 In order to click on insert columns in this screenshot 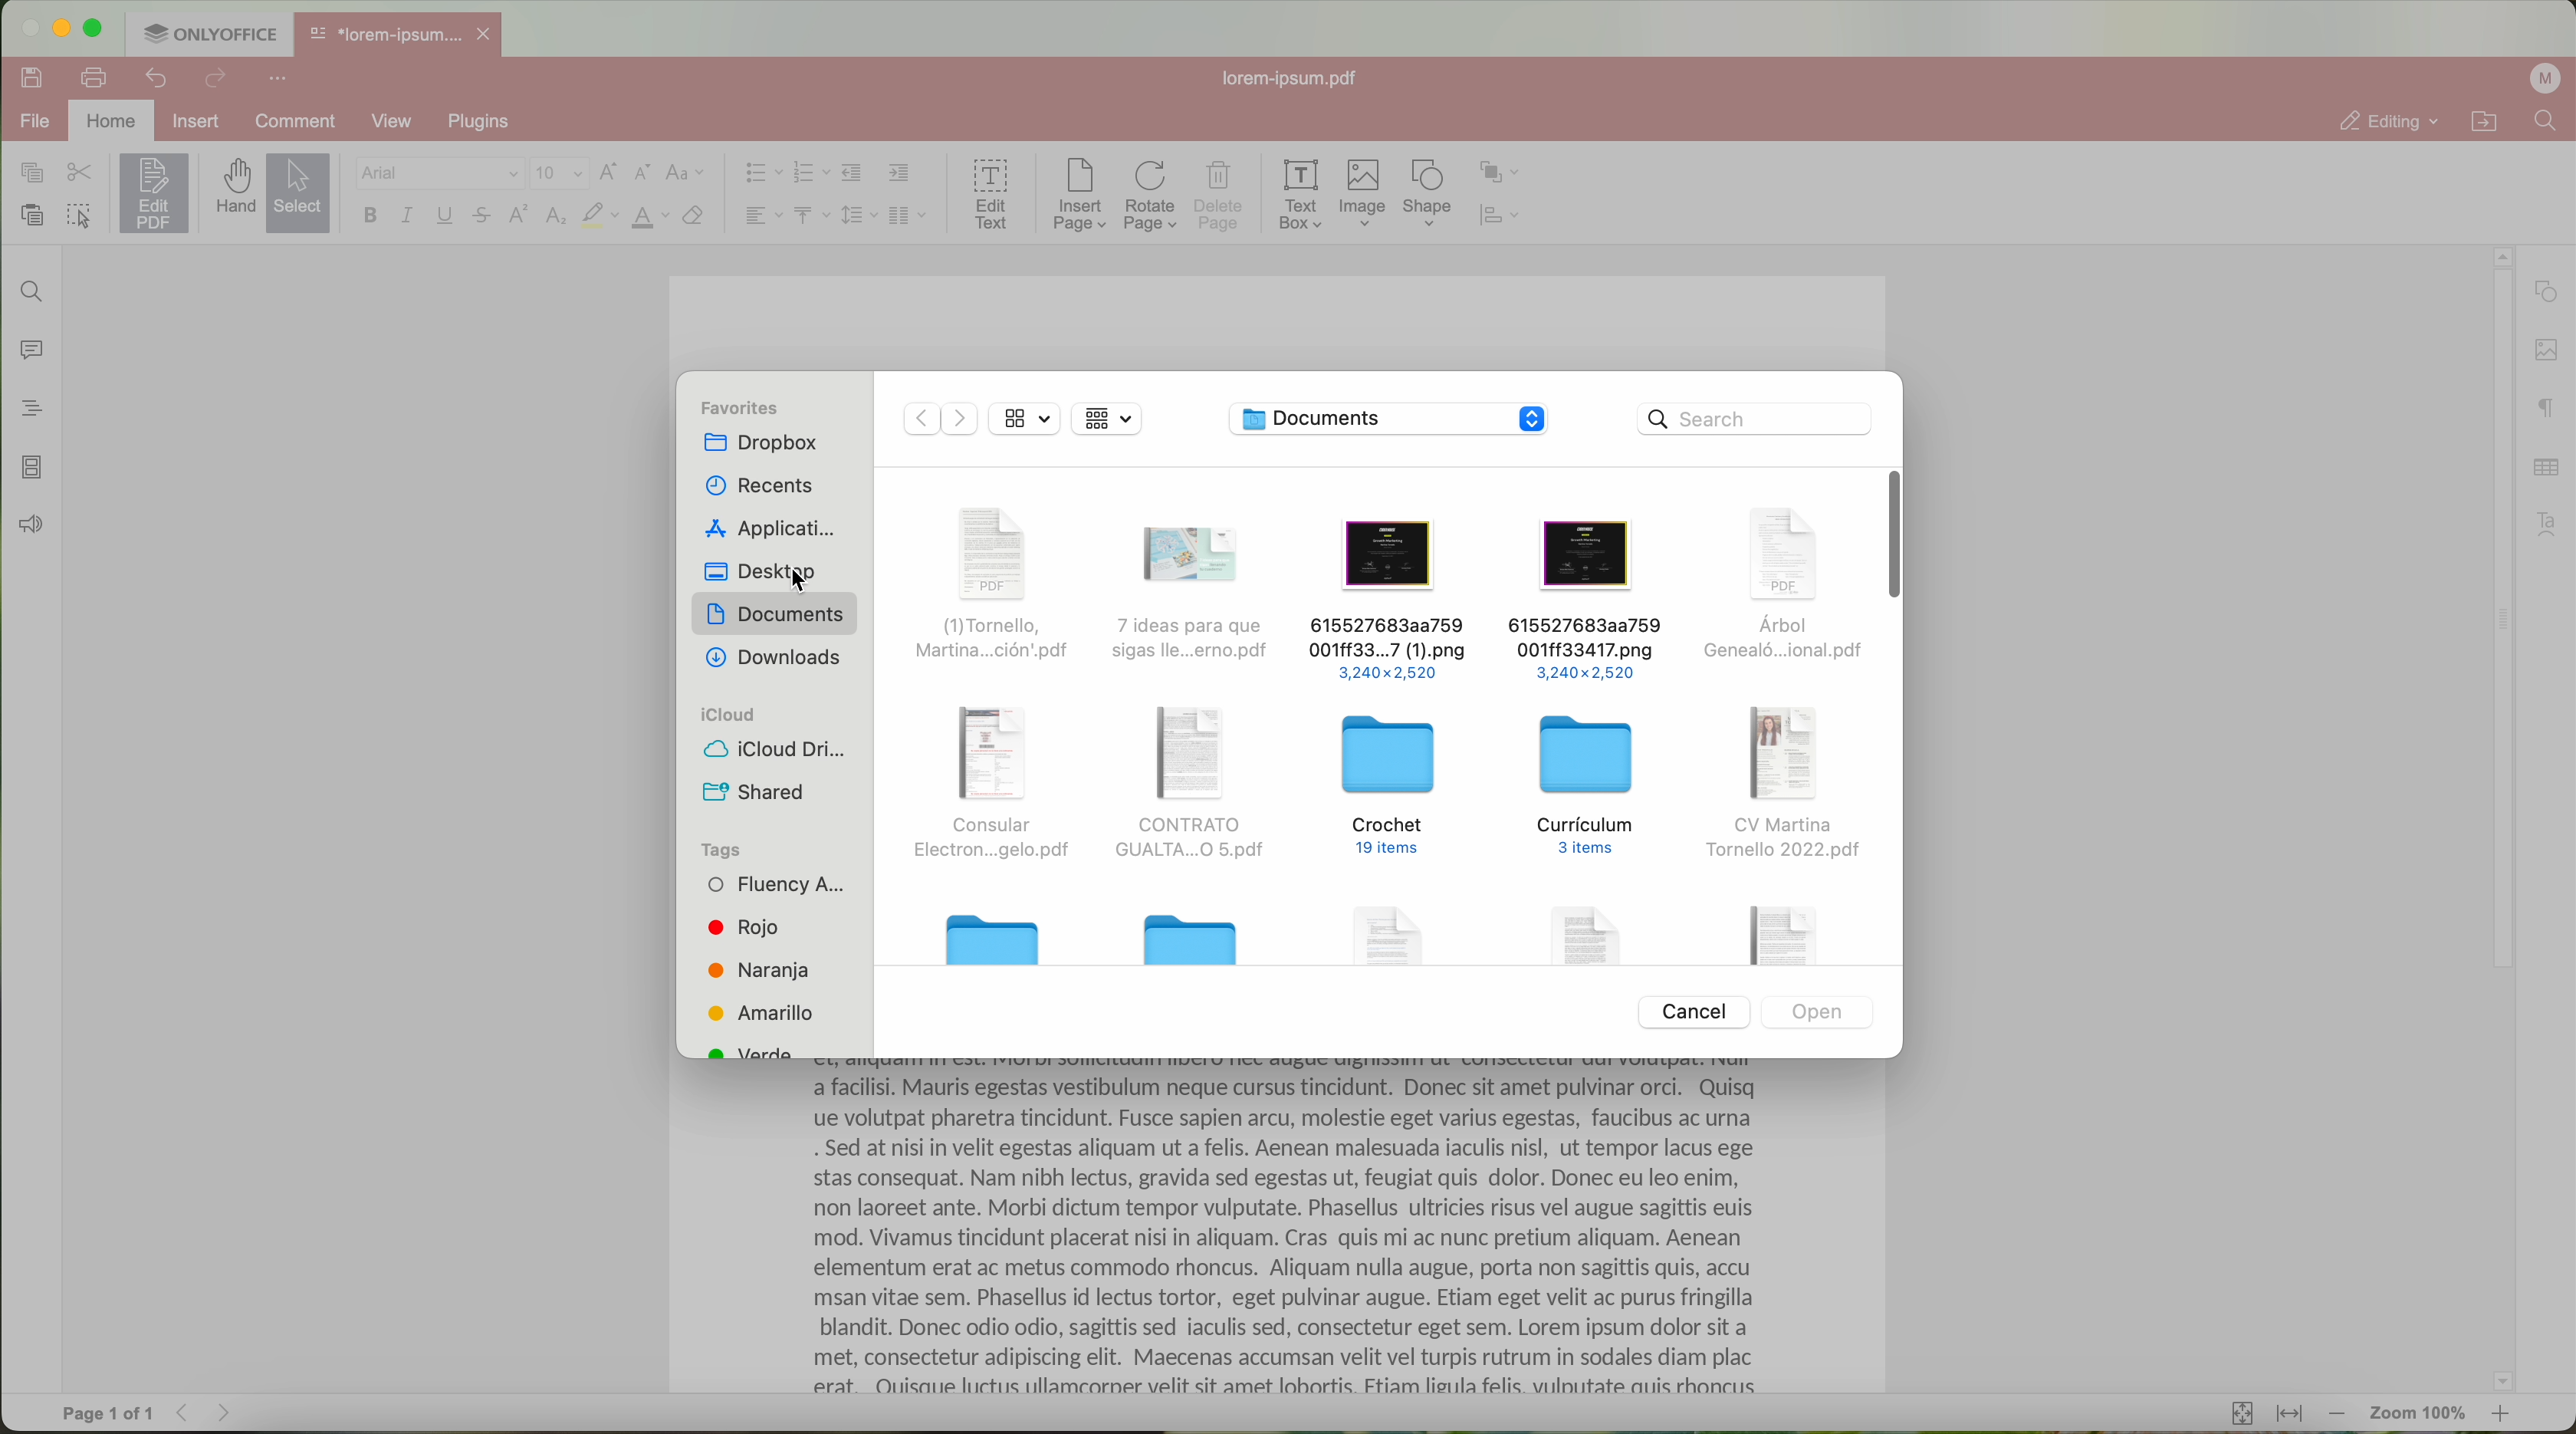, I will do `click(910, 218)`.